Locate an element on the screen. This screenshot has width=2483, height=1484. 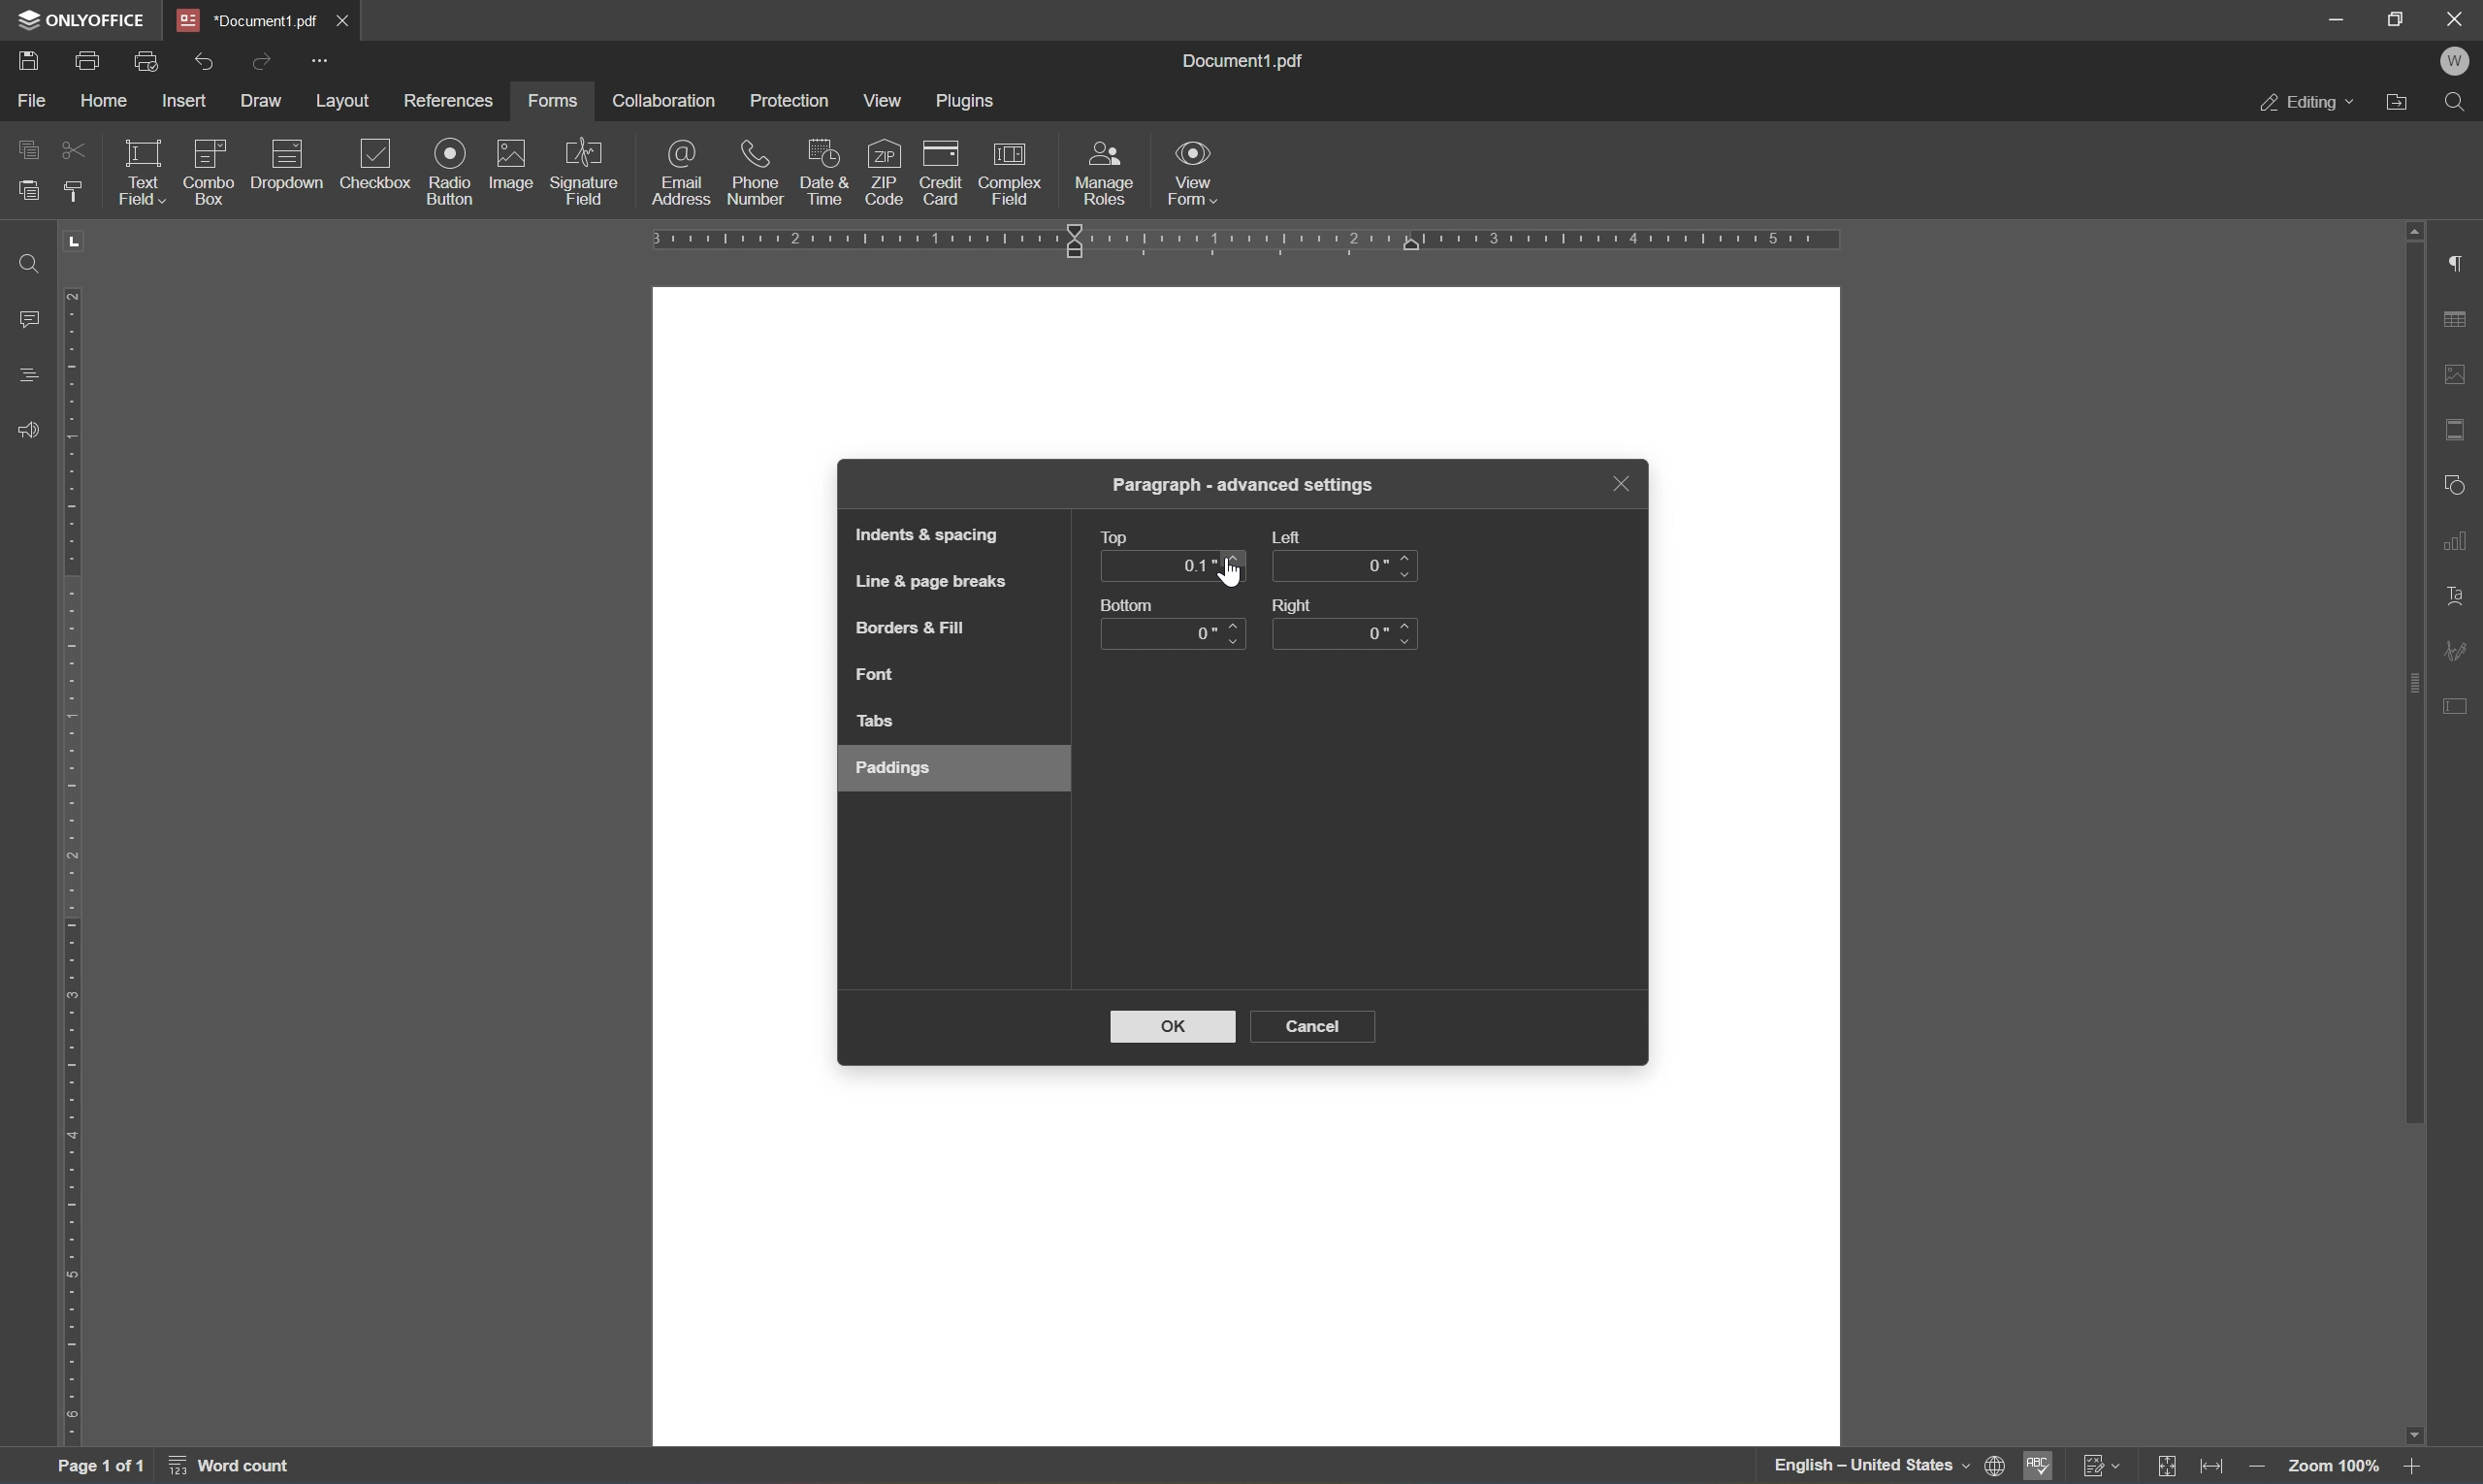
document.pdf is located at coordinates (1253, 60).